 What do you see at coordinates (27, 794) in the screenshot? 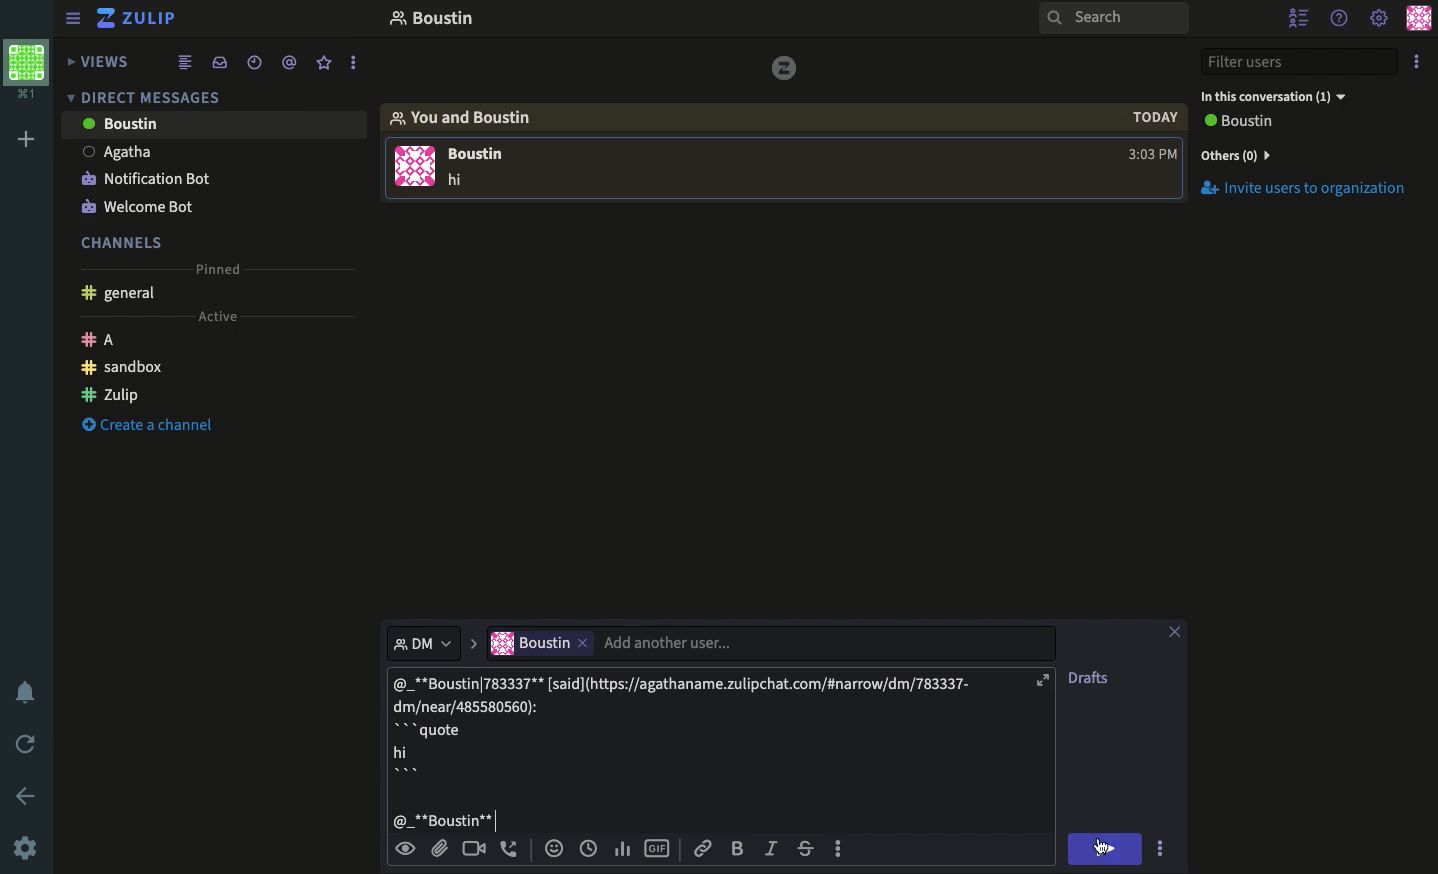
I see `Back` at bounding box center [27, 794].